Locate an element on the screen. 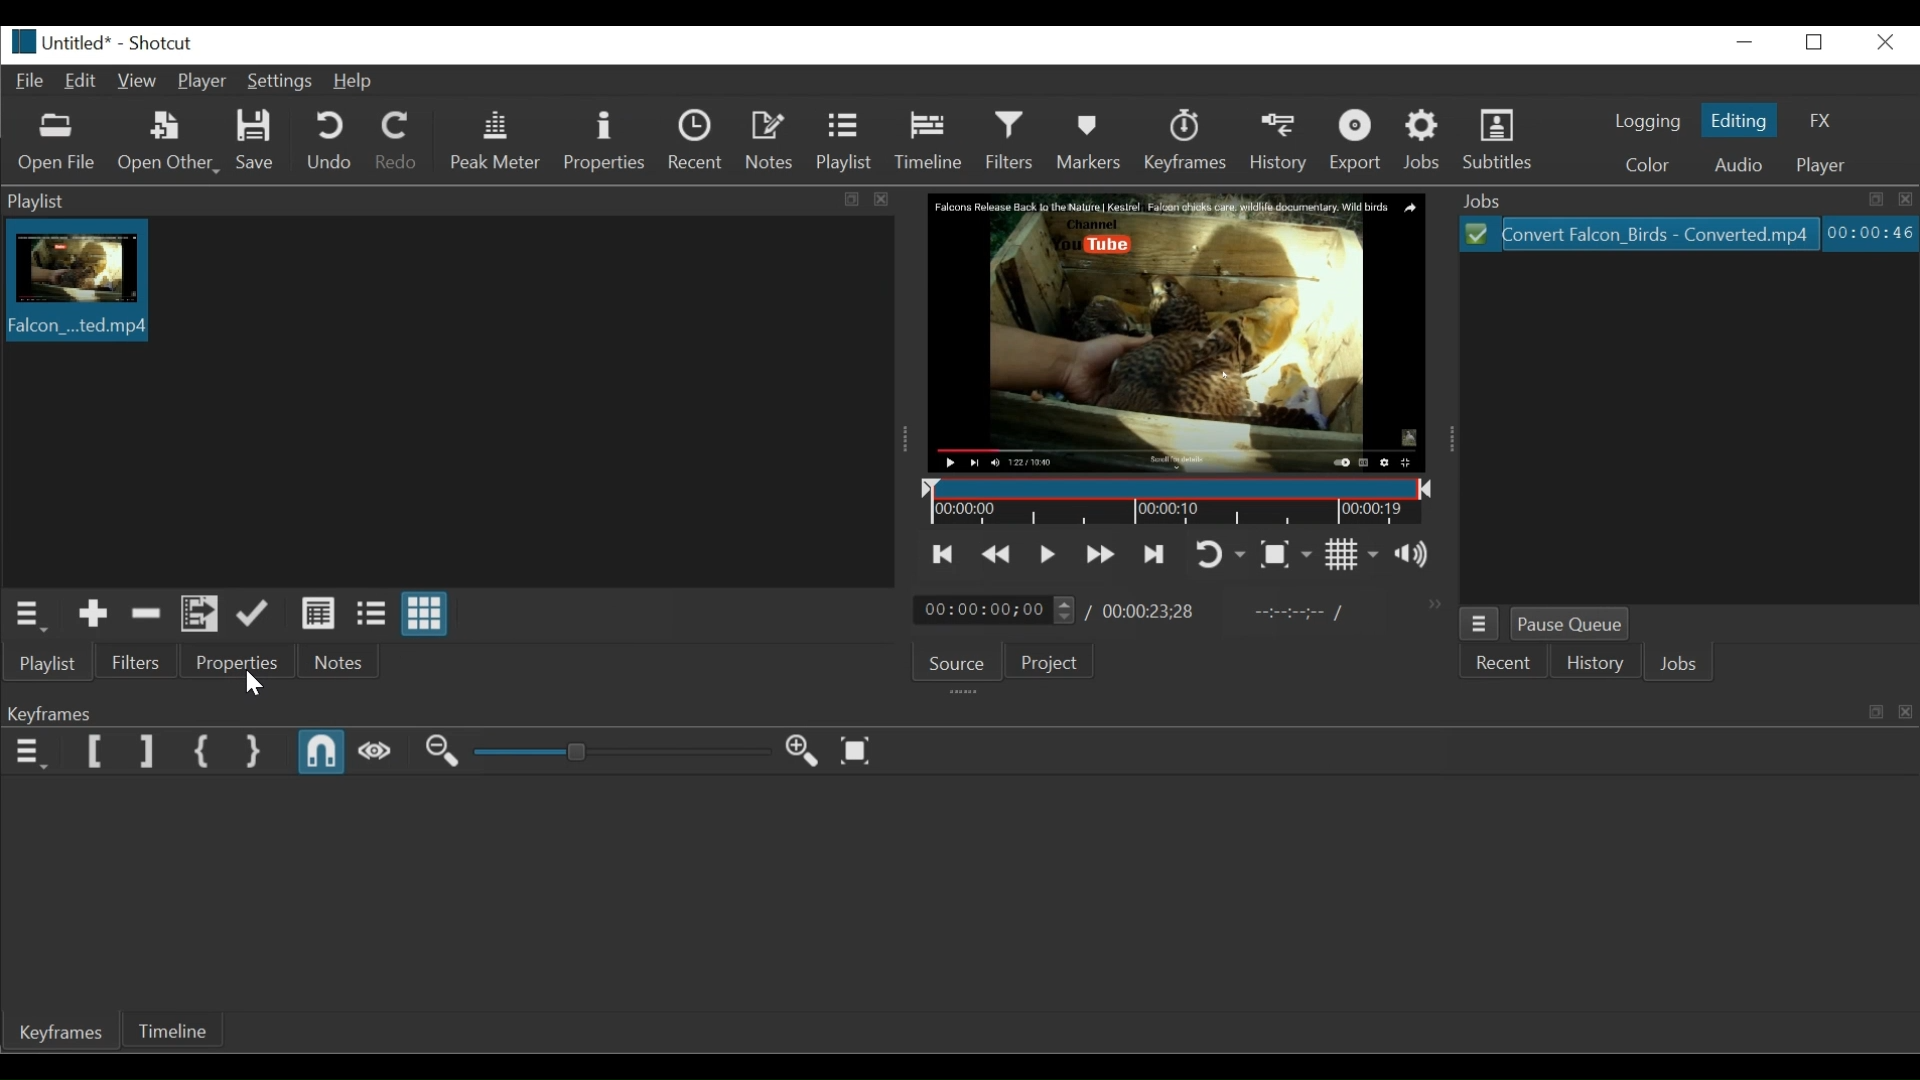 The height and width of the screenshot is (1080, 1920). Snap is located at coordinates (321, 754).